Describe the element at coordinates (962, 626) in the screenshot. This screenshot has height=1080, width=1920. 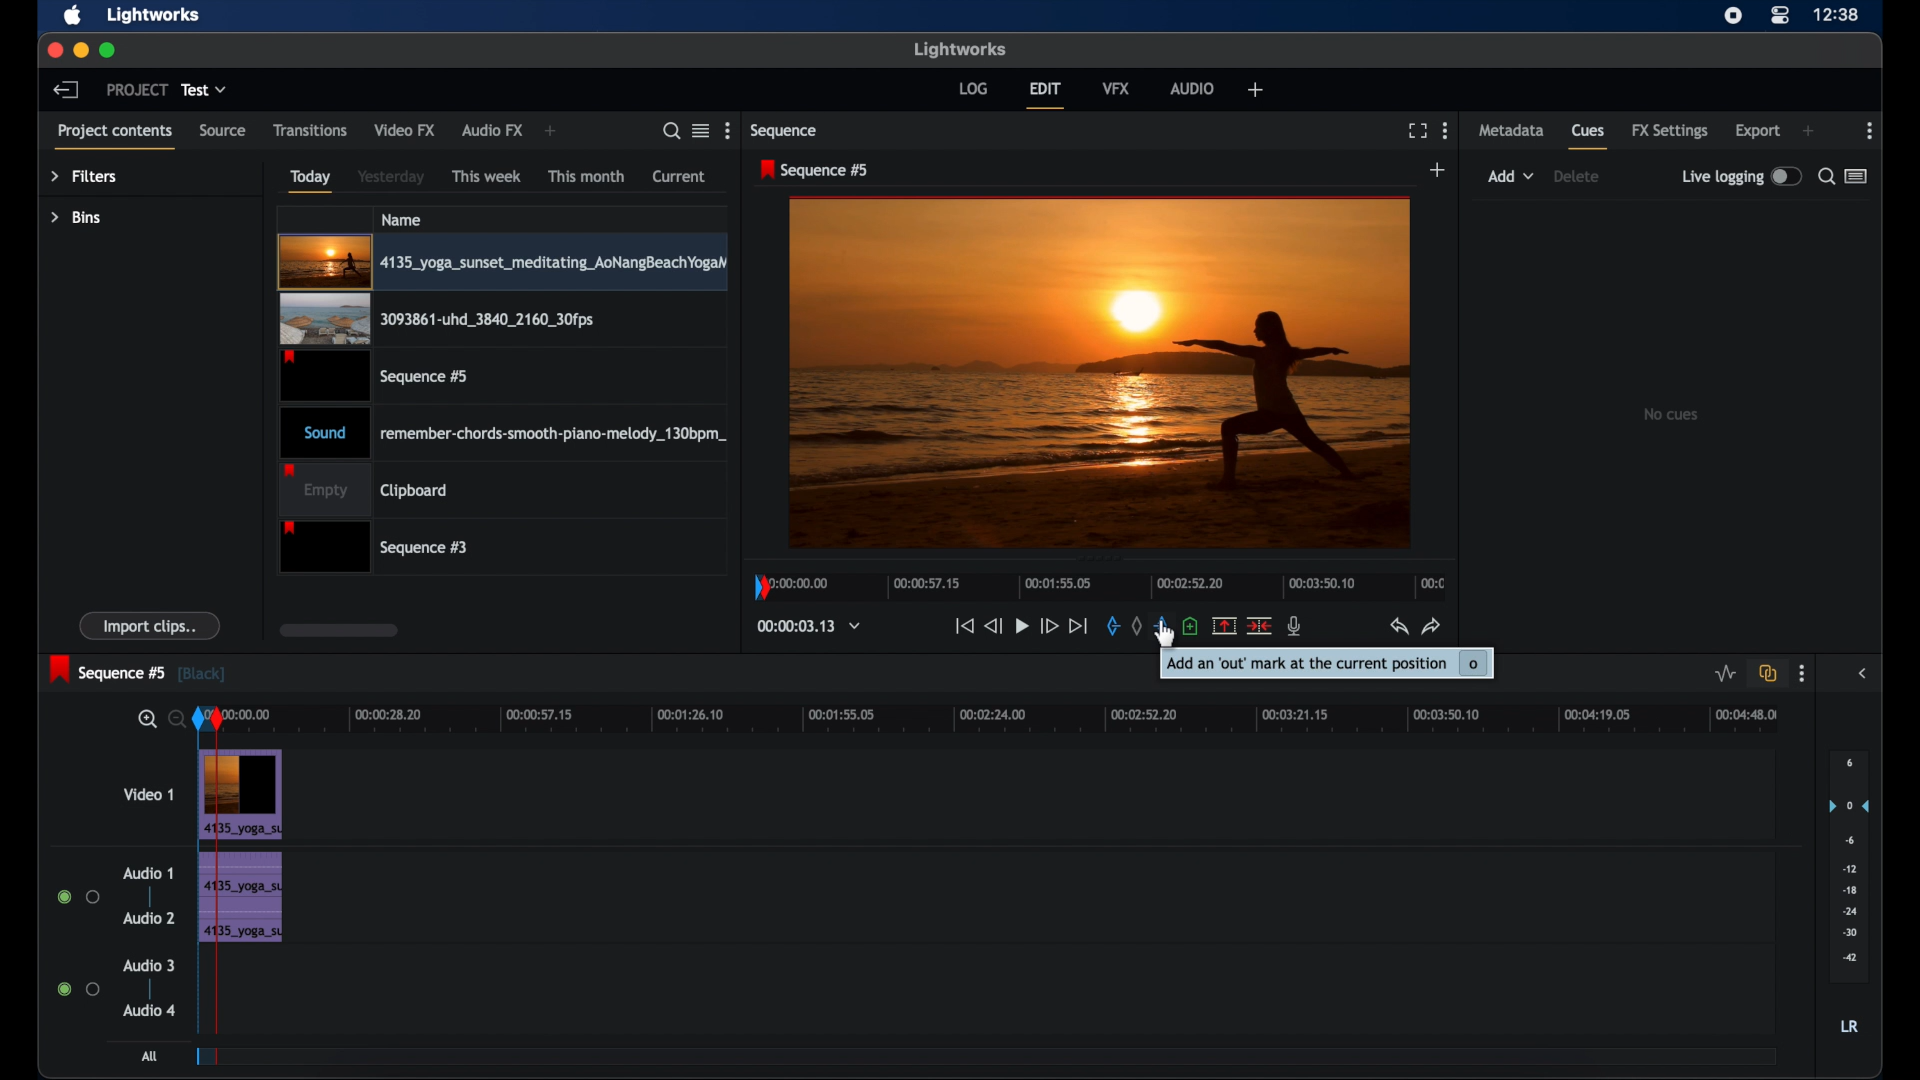
I see `jump to  start` at that location.